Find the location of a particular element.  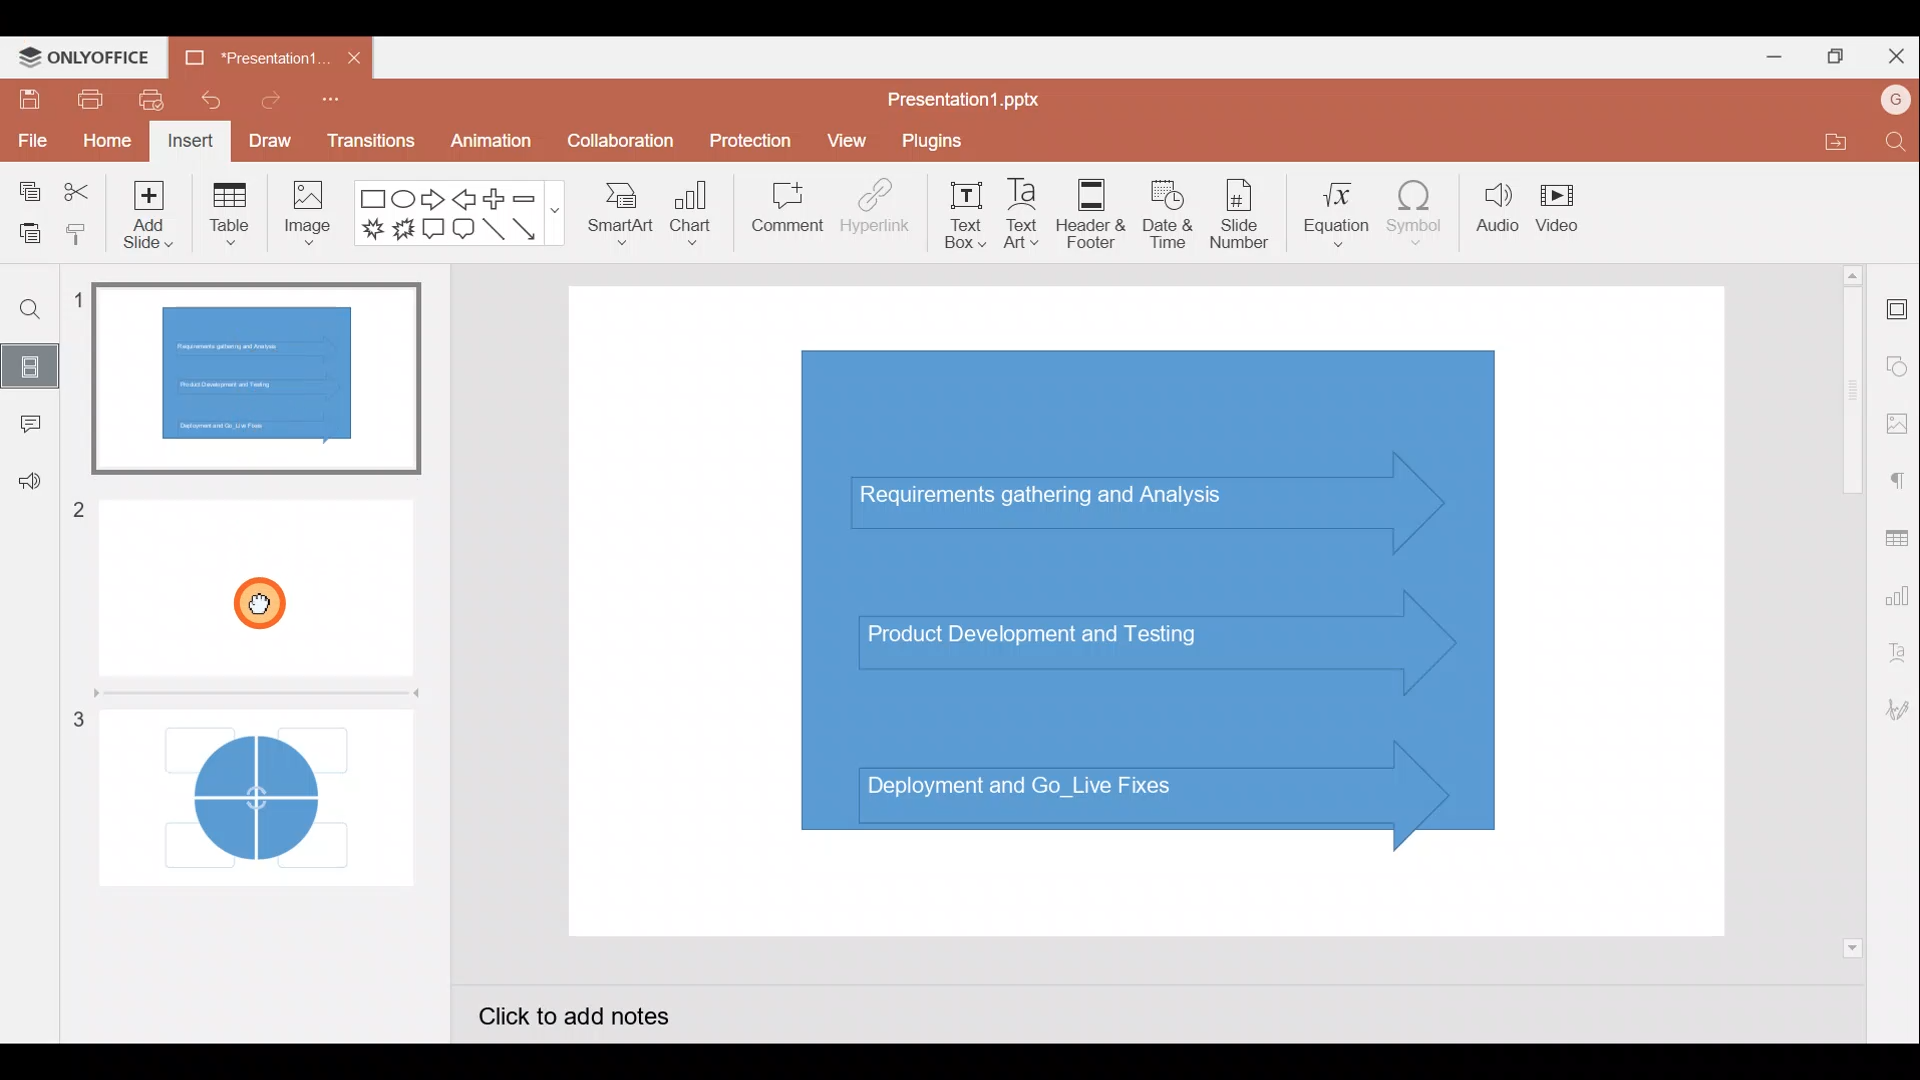

Home is located at coordinates (106, 142).